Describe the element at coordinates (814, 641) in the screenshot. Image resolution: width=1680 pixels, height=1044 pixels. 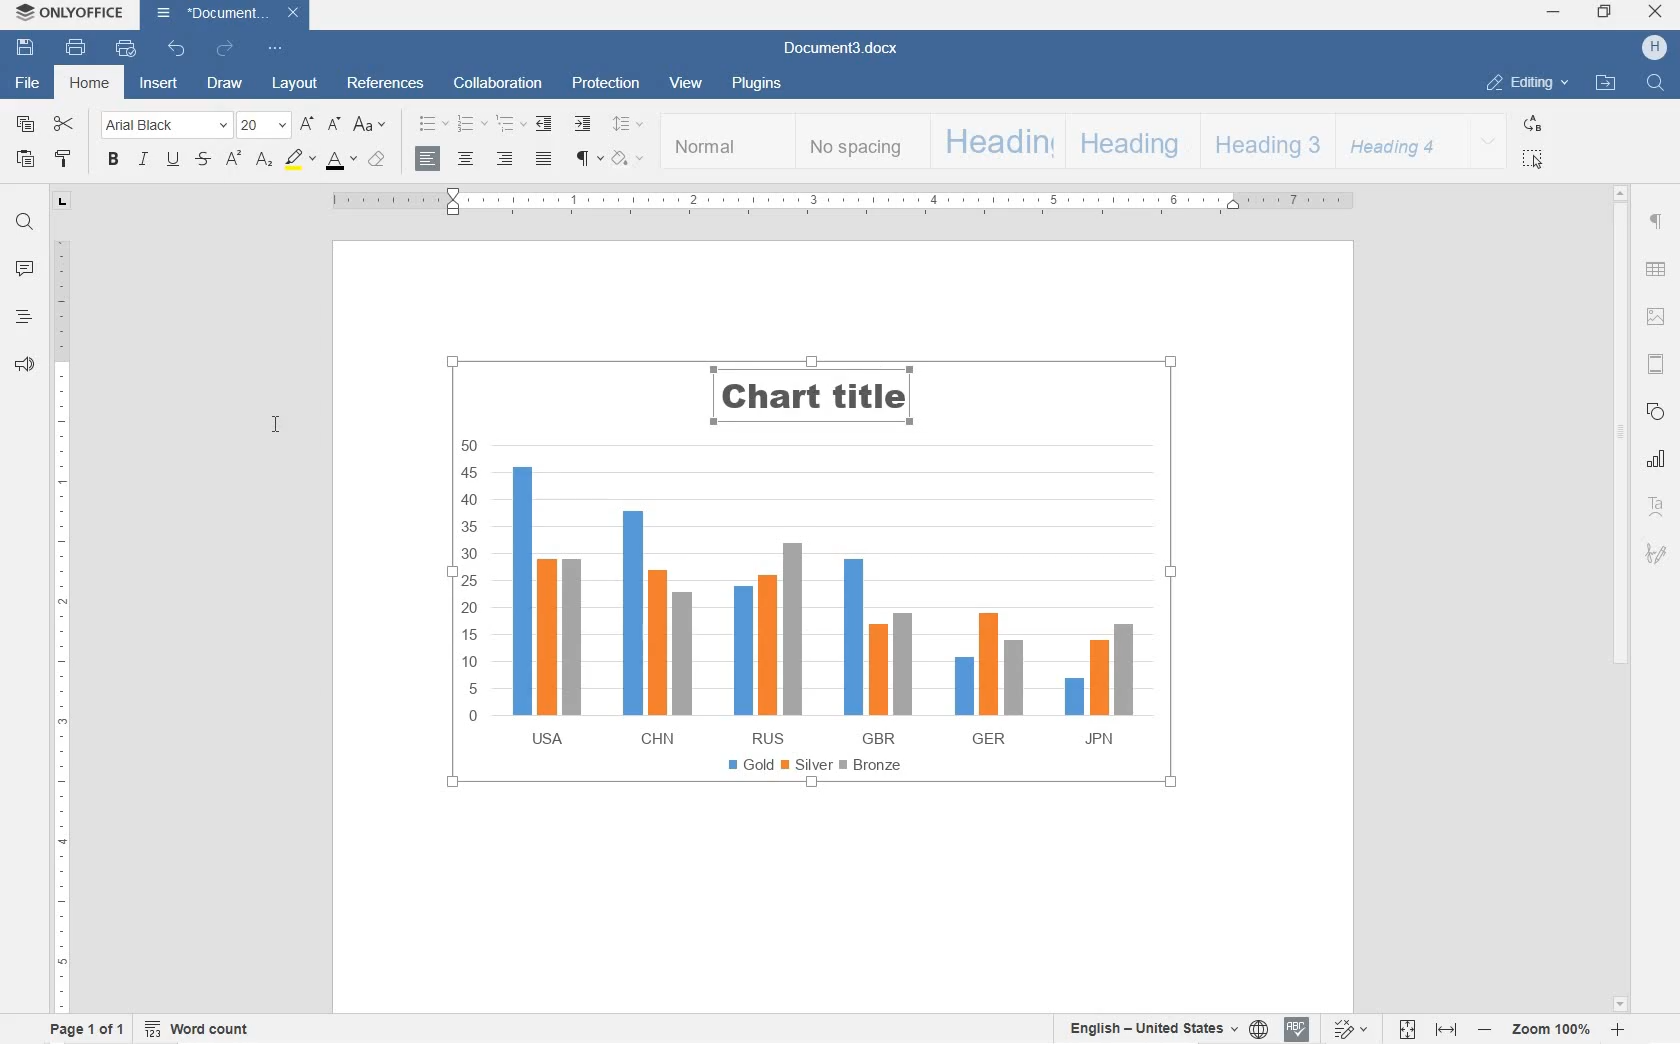
I see `CHART` at that location.